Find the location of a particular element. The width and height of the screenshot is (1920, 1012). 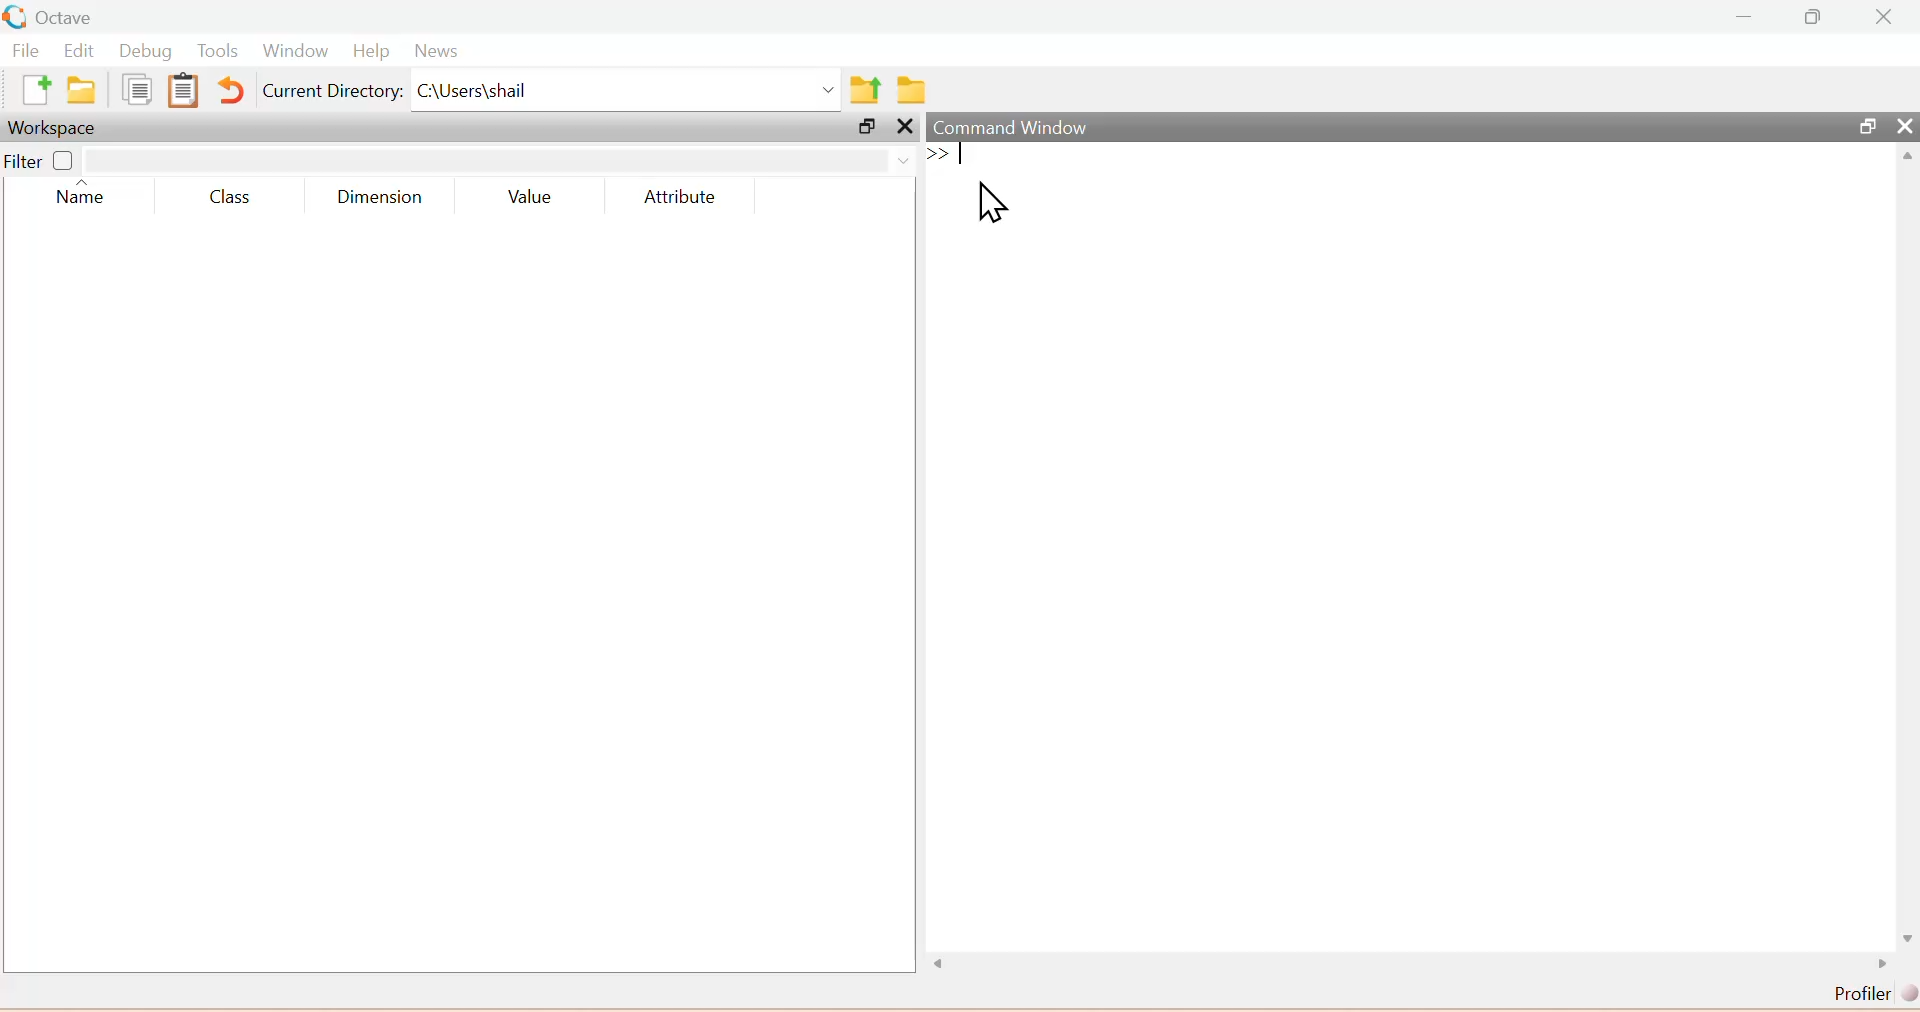

Value is located at coordinates (530, 199).